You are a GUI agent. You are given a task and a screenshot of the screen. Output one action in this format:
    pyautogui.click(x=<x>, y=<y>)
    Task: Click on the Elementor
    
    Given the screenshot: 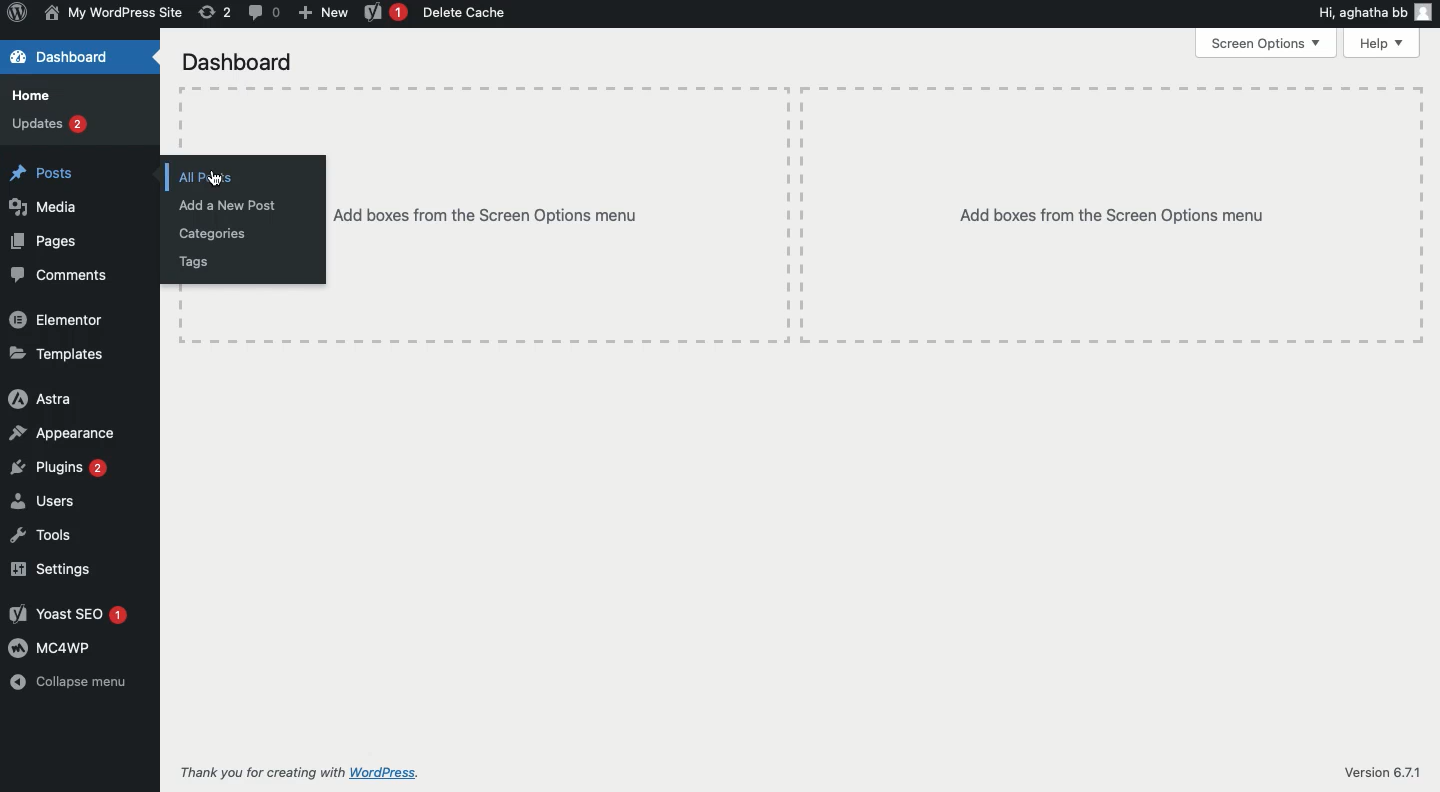 What is the action you would take?
    pyautogui.click(x=61, y=320)
    